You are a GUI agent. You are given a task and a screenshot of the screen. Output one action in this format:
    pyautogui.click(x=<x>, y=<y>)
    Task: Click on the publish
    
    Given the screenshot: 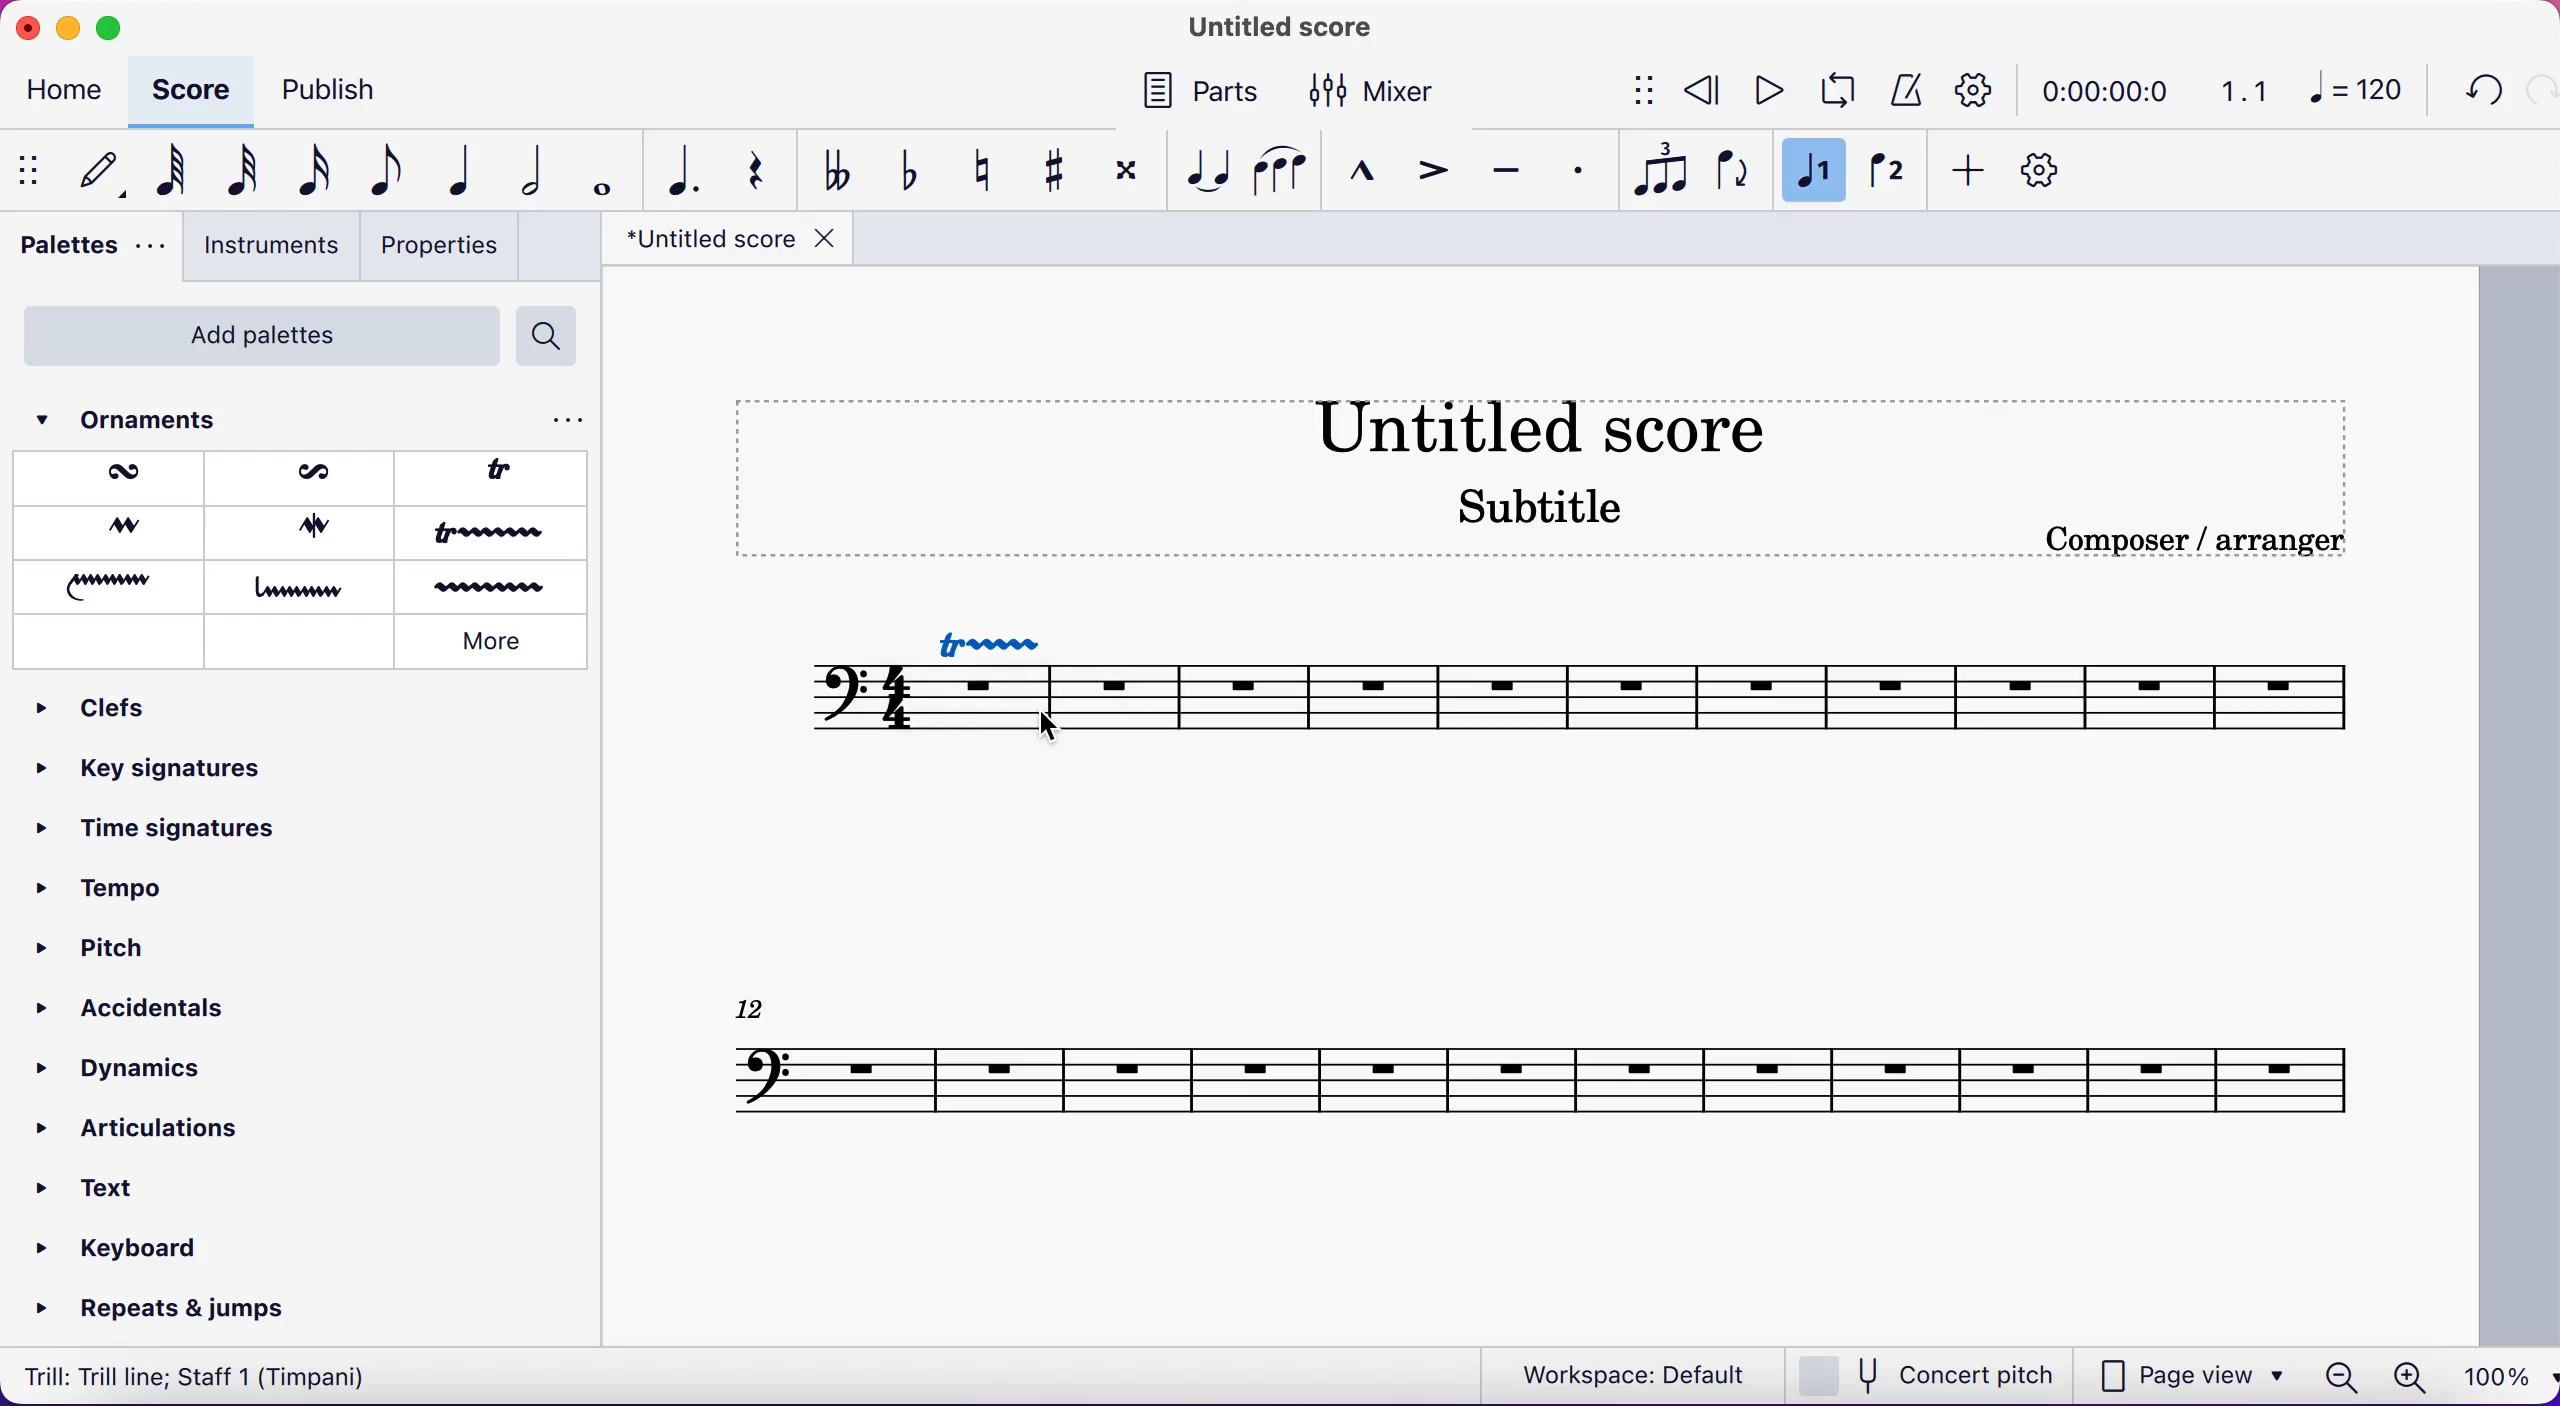 What is the action you would take?
    pyautogui.click(x=354, y=90)
    